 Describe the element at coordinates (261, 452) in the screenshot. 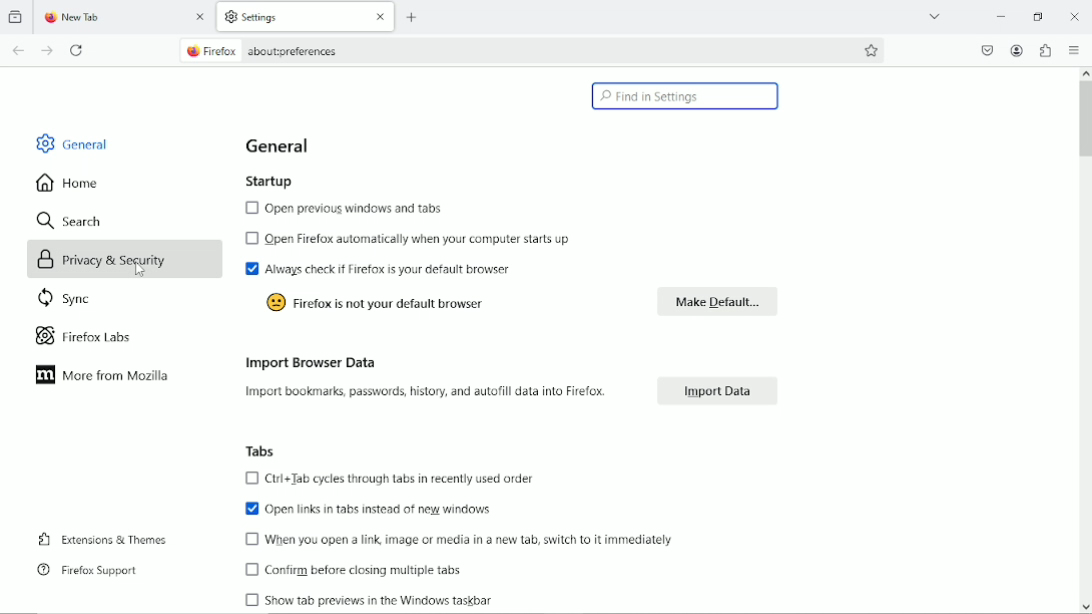

I see `tabs` at that location.